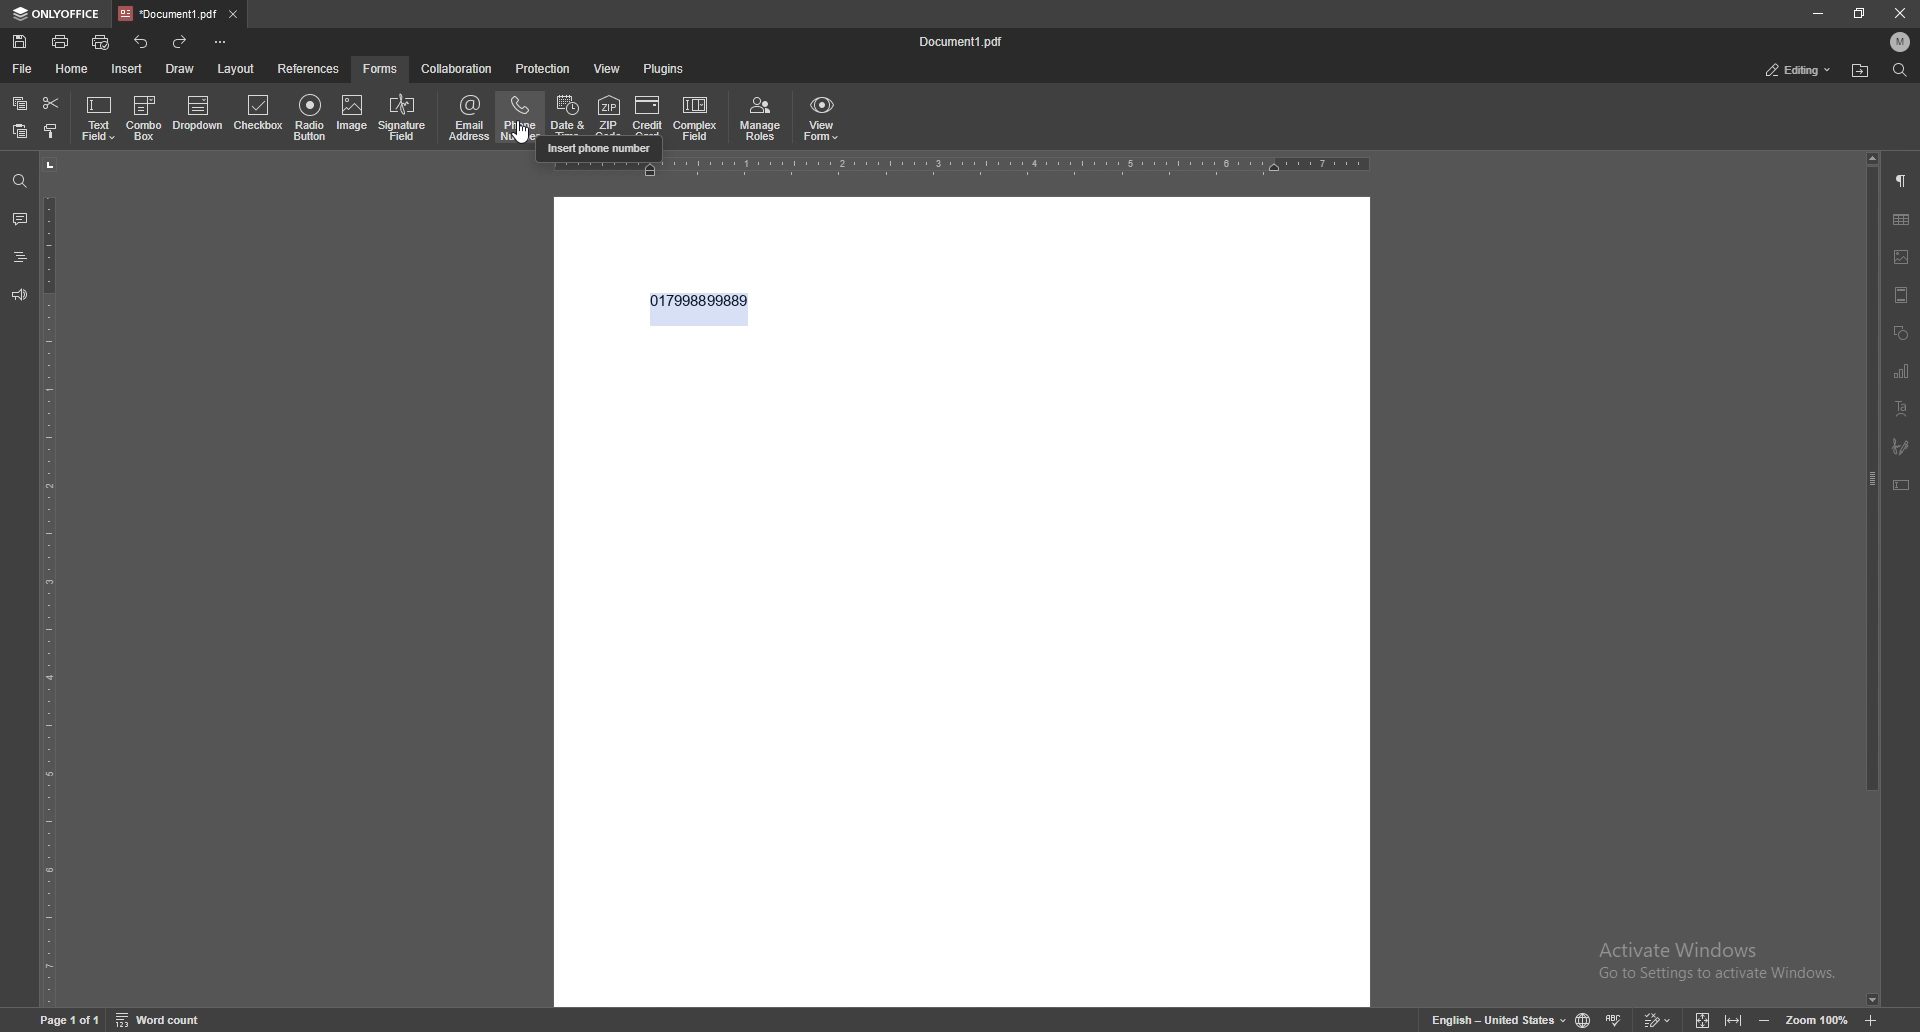 The image size is (1920, 1032). What do you see at coordinates (51, 131) in the screenshot?
I see `copy style` at bounding box center [51, 131].